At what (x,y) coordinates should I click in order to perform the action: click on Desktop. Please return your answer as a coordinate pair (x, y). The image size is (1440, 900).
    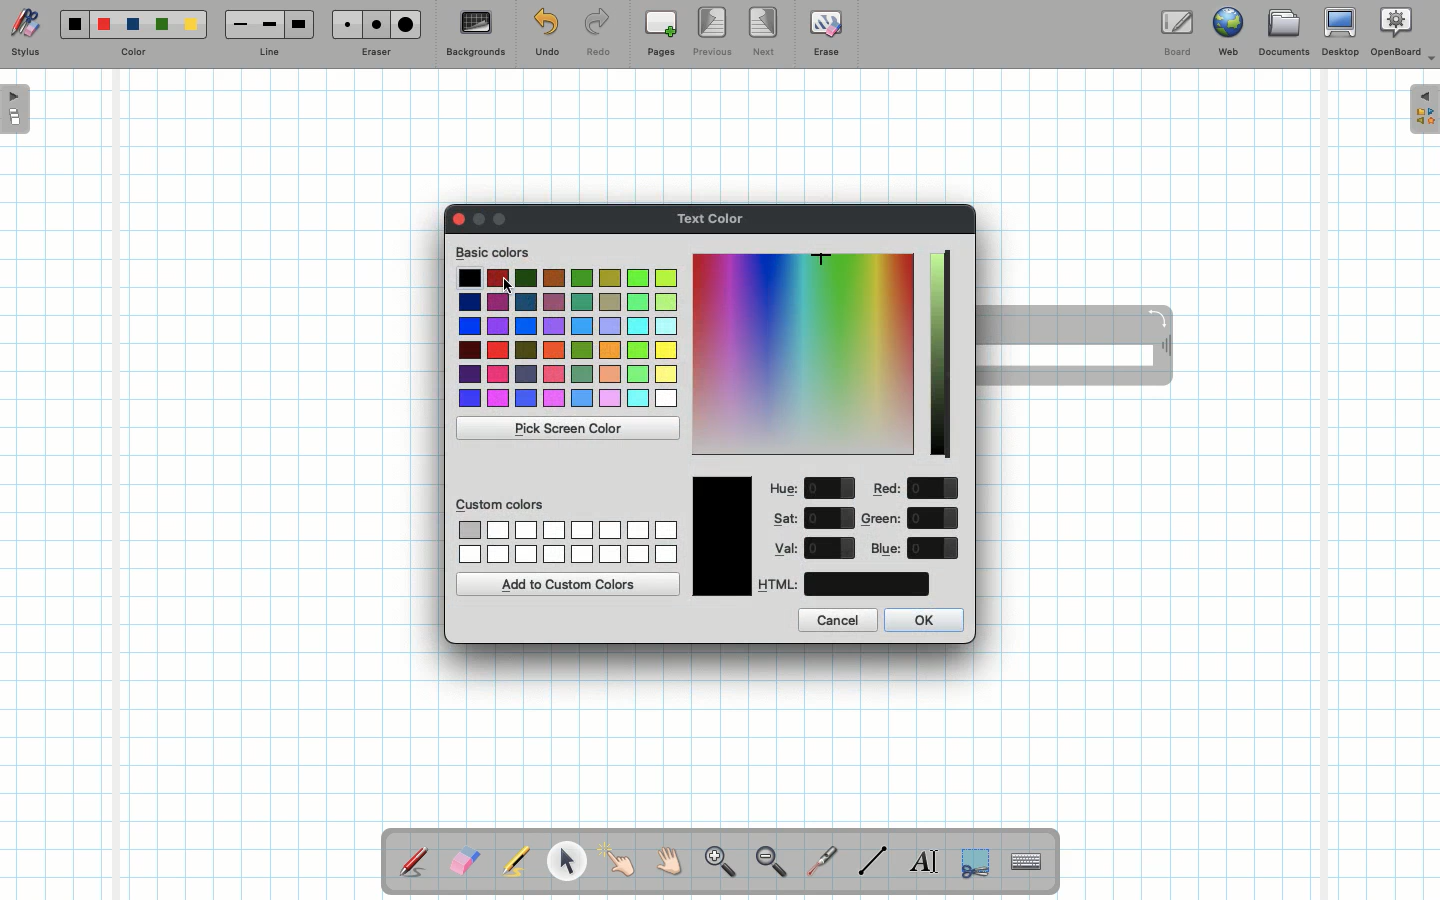
    Looking at the image, I should click on (1343, 32).